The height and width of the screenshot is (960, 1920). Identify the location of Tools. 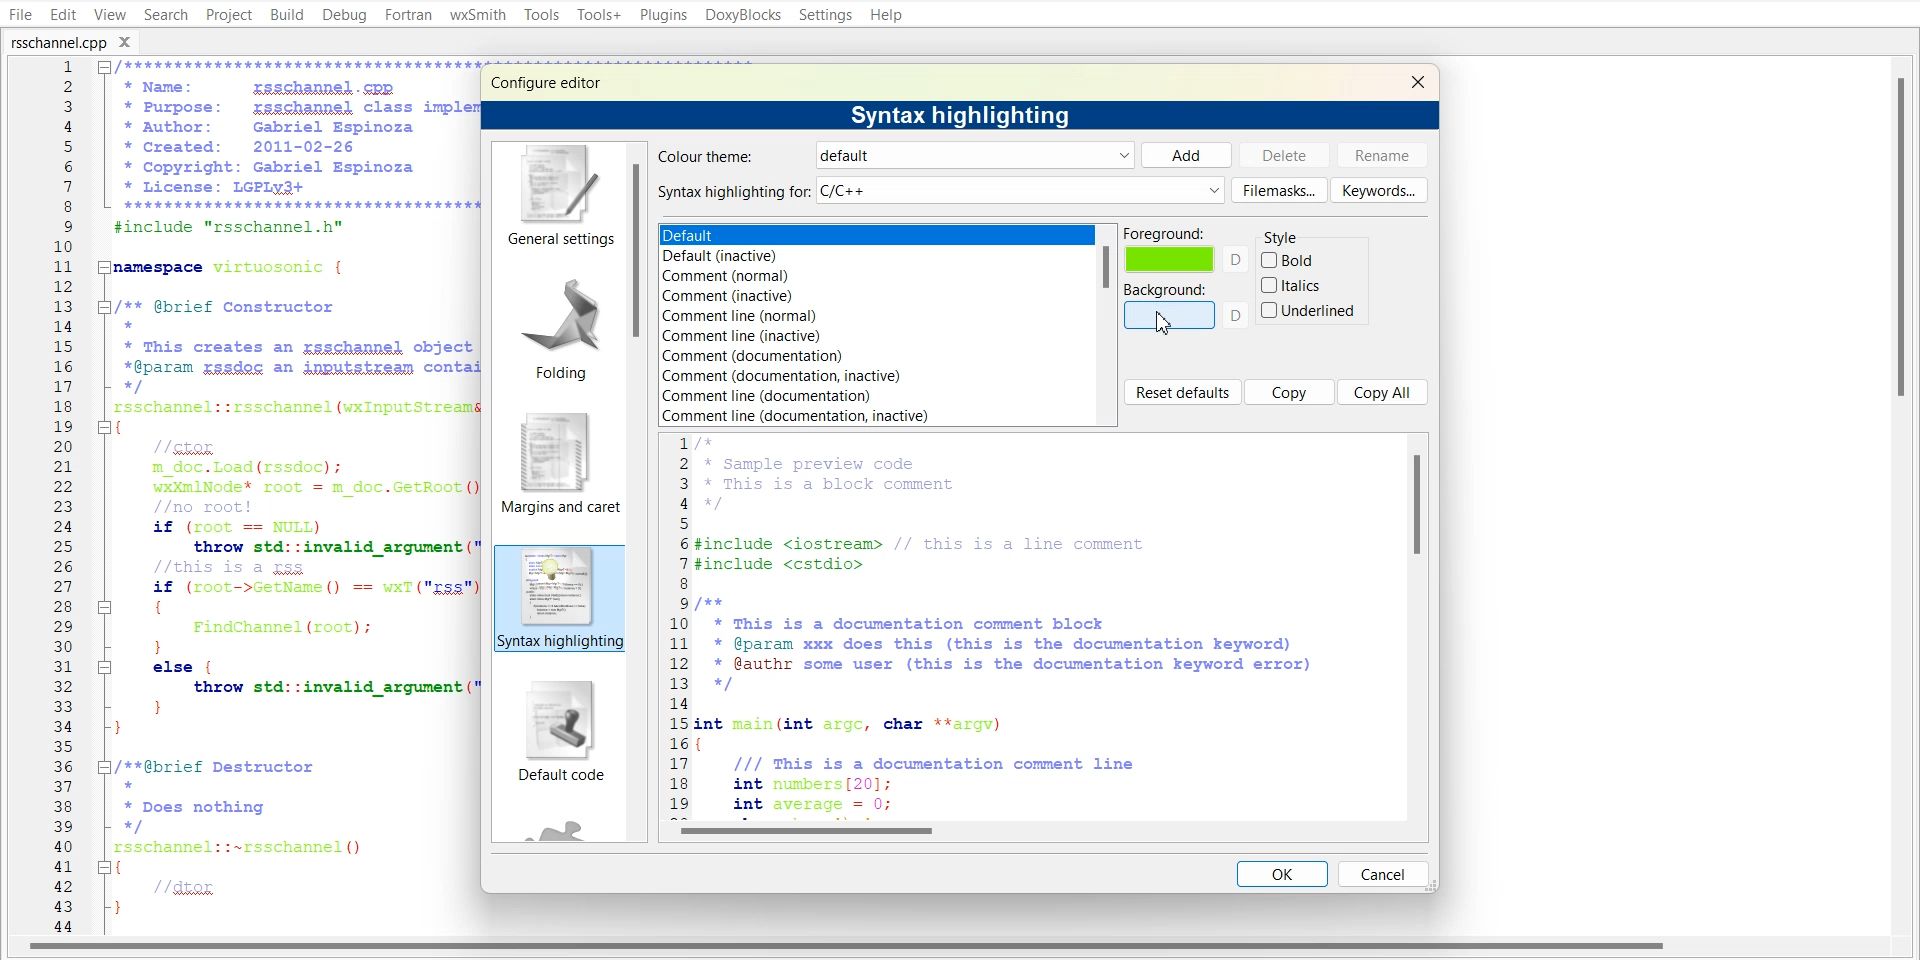
(541, 14).